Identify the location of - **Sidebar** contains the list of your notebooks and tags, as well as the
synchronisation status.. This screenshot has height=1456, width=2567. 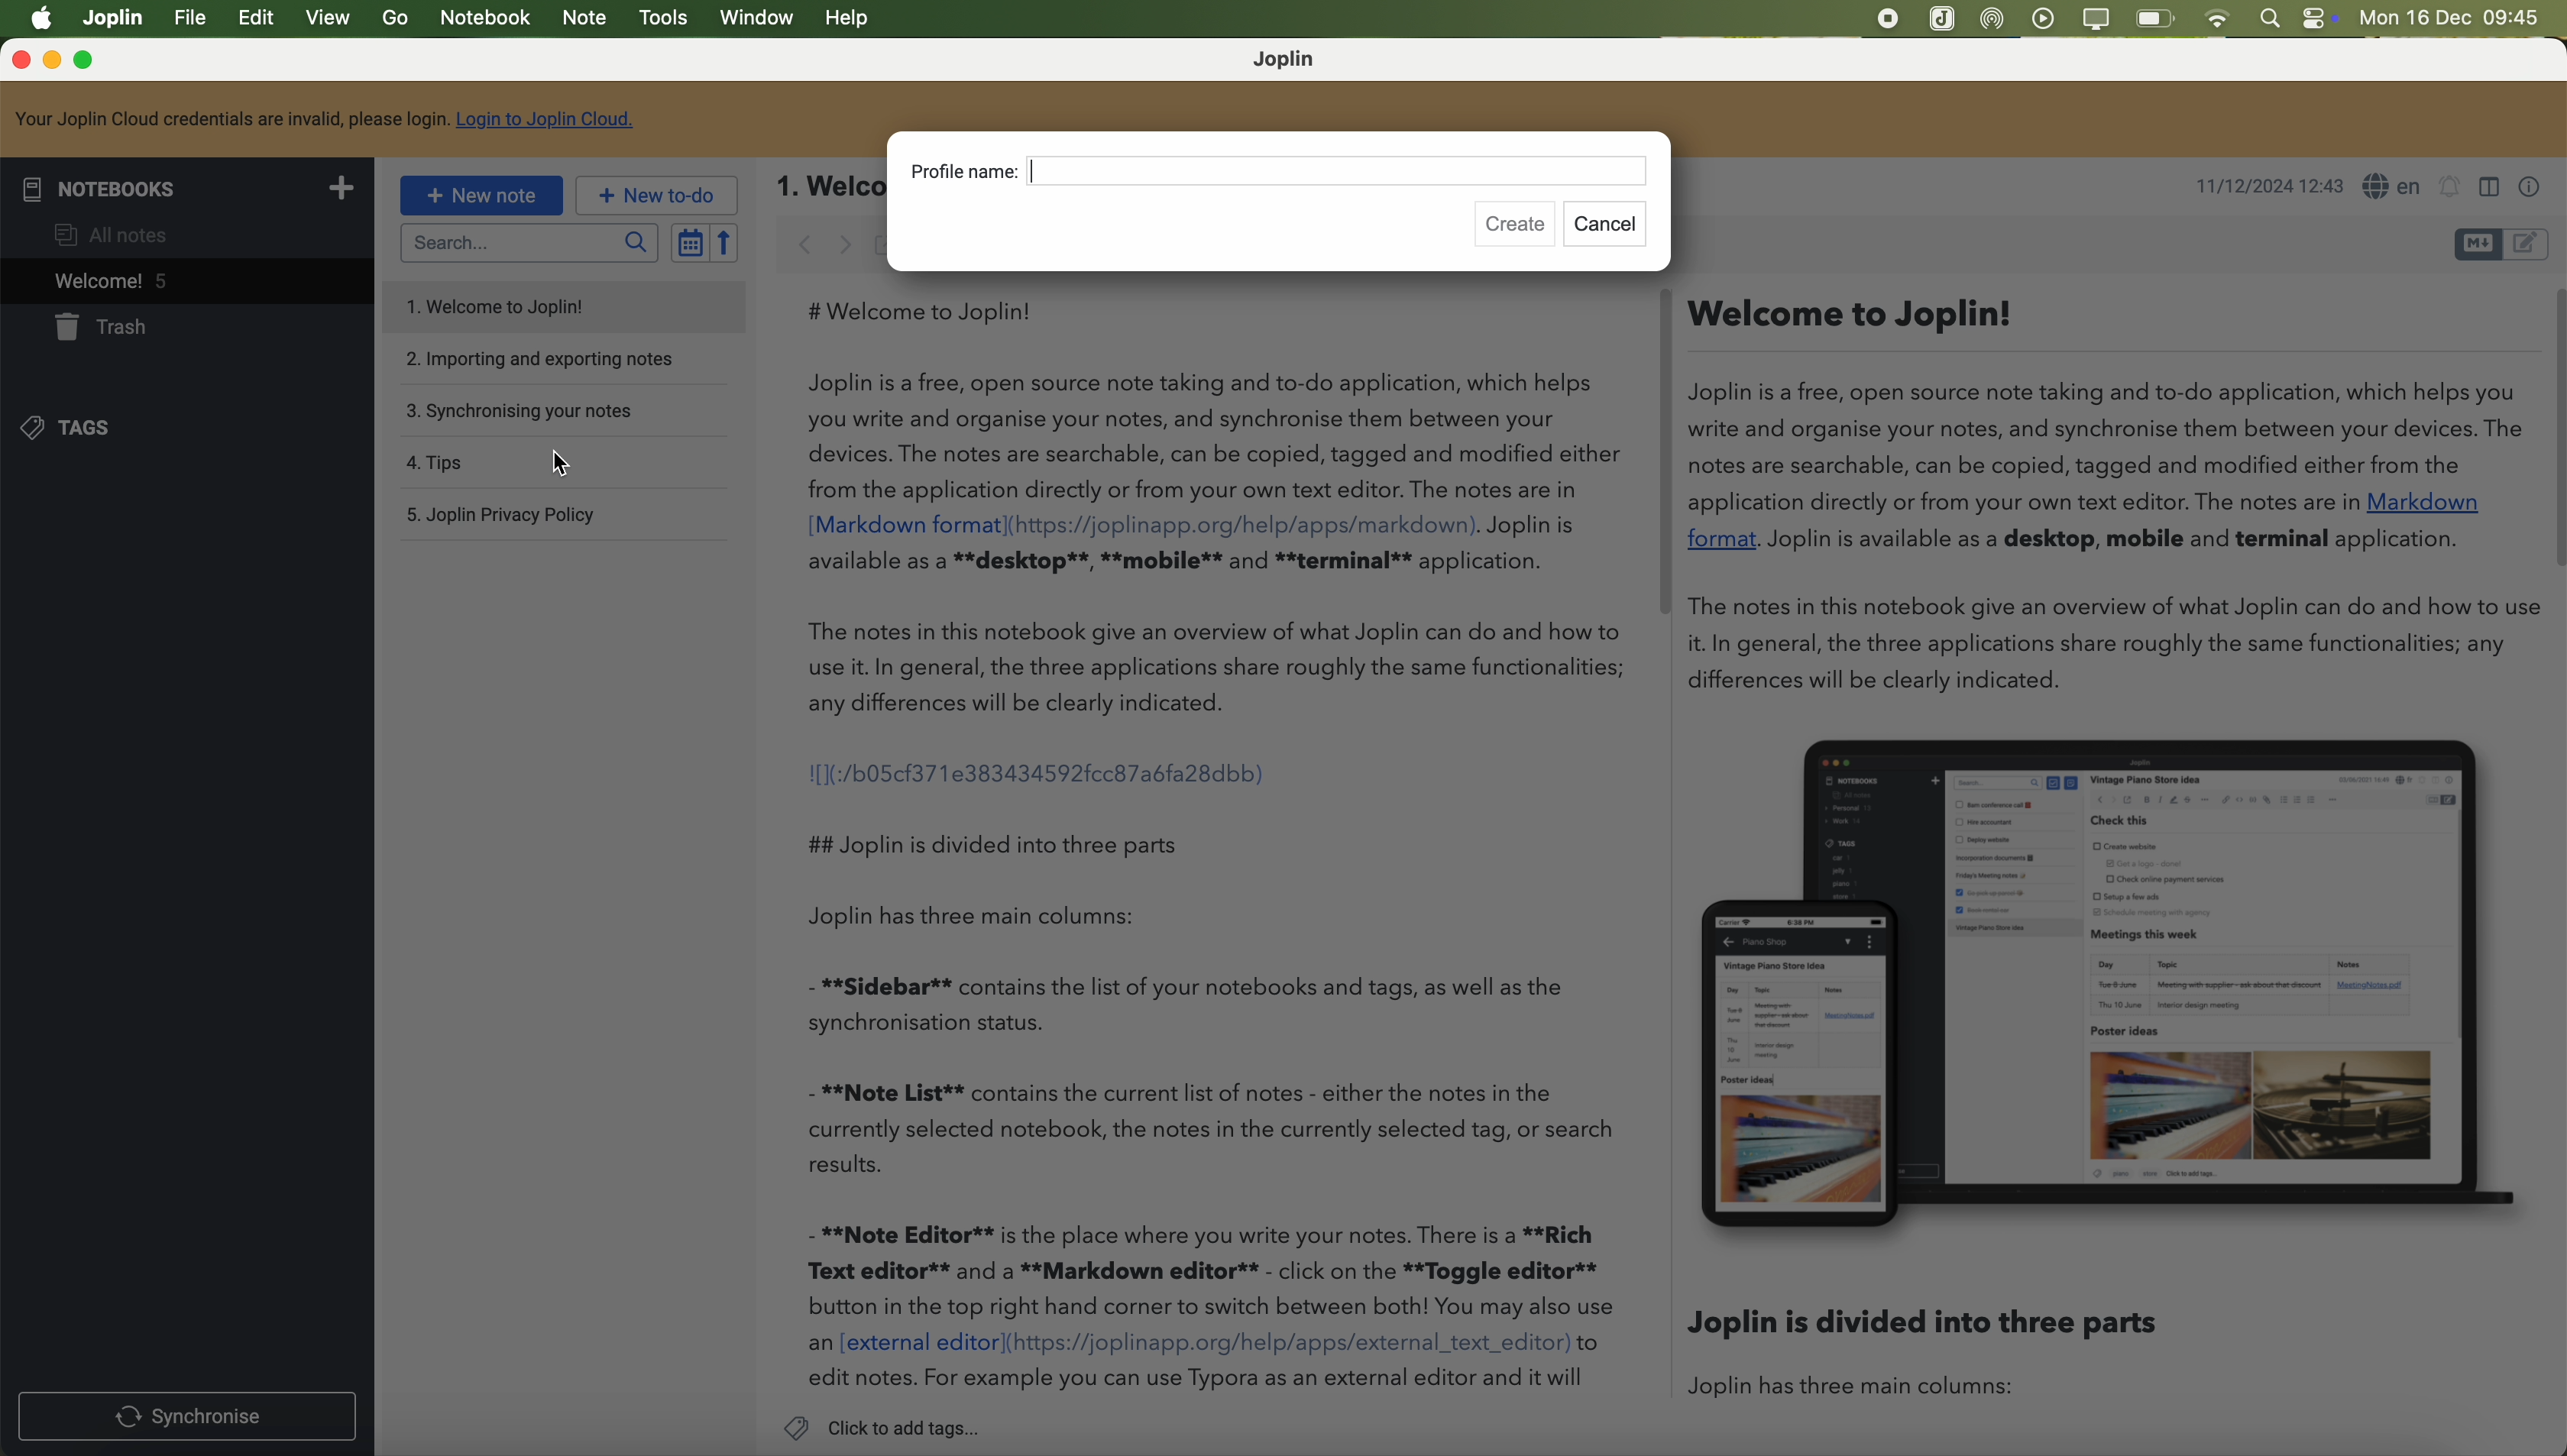
(1199, 1003).